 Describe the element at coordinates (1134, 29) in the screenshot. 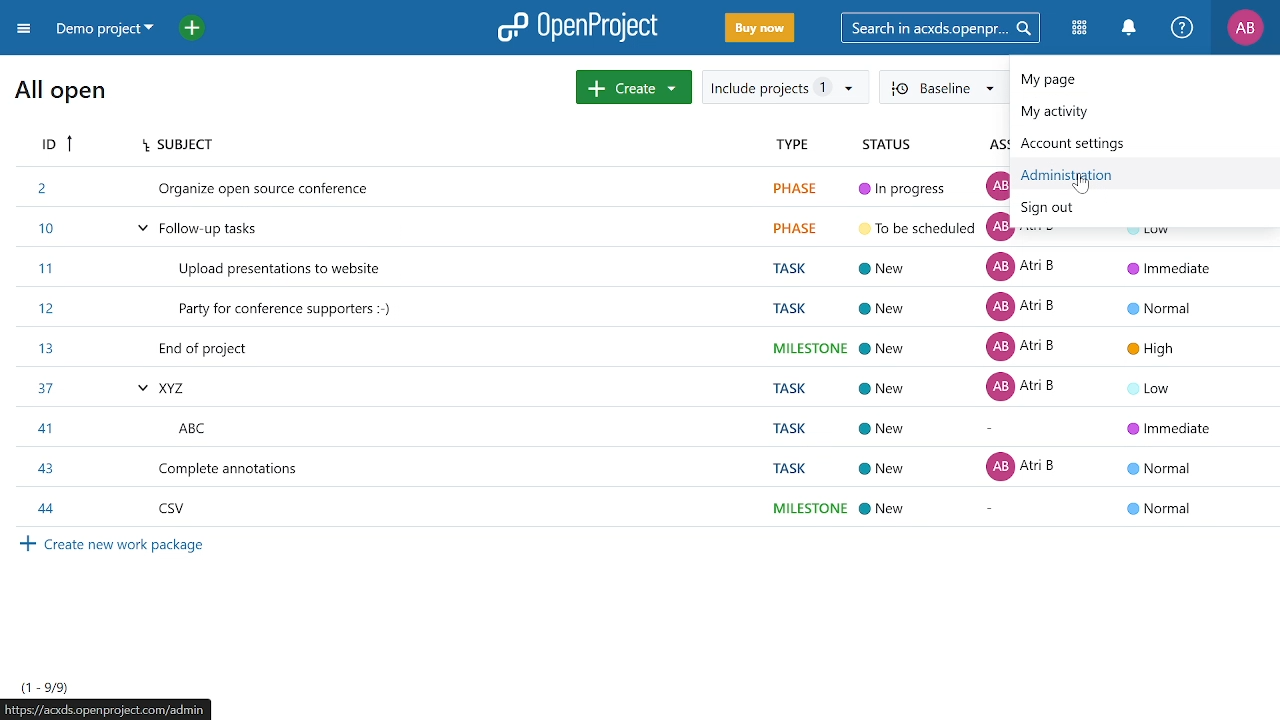

I see `Notifiactions` at that location.